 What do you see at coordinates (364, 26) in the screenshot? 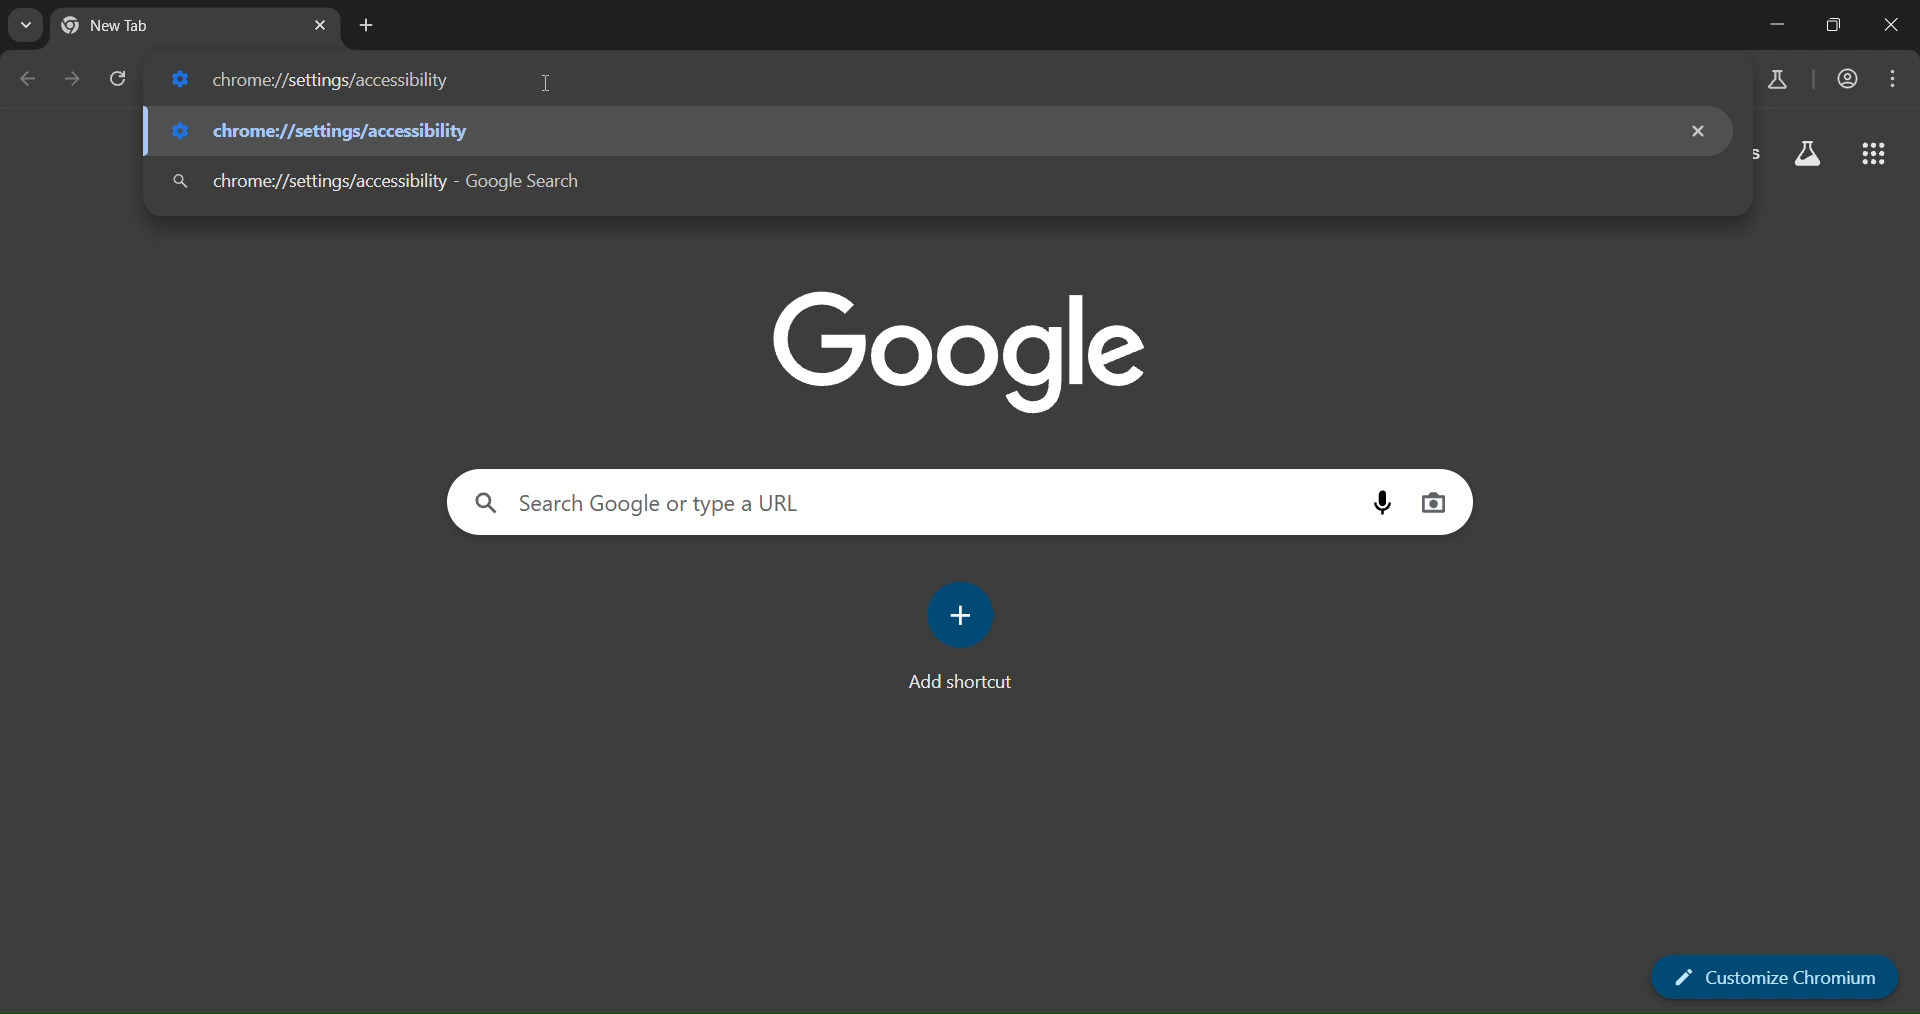
I see `new tab` at bounding box center [364, 26].